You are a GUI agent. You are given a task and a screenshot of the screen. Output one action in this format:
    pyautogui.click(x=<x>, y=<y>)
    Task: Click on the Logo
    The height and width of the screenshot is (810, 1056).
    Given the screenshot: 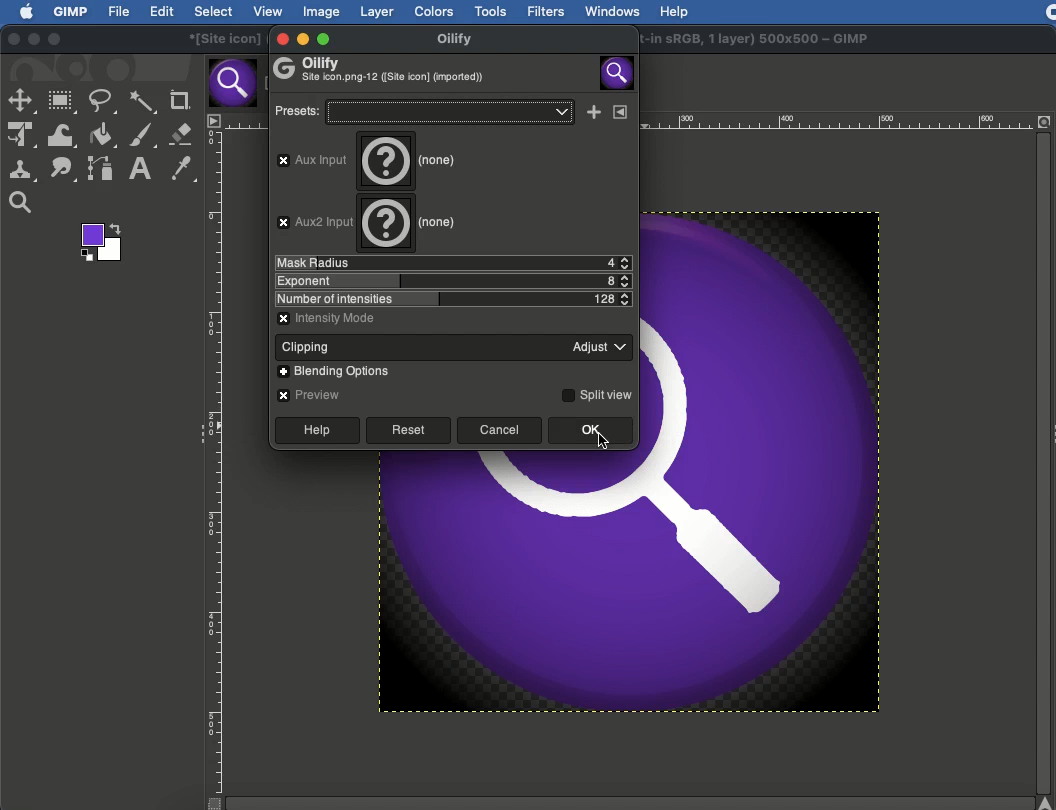 What is the action you would take?
    pyautogui.click(x=20, y=11)
    